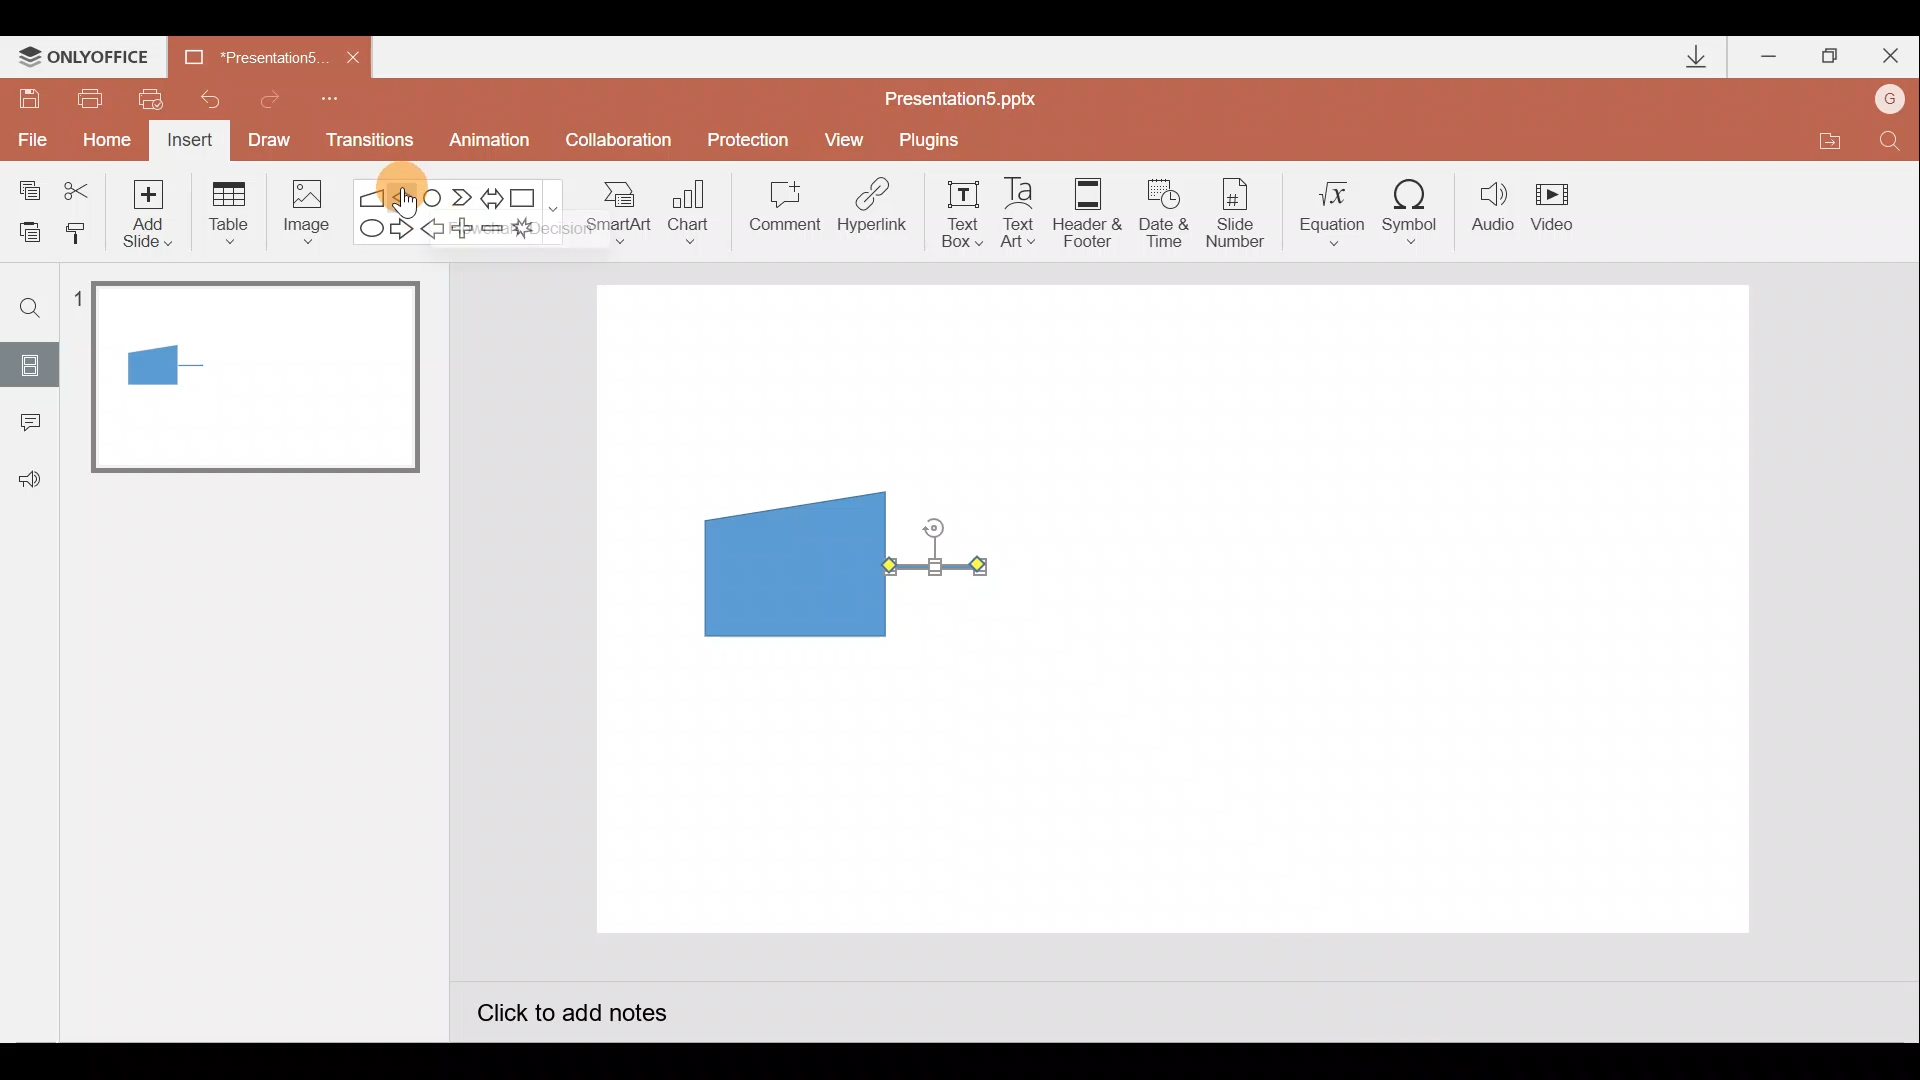  Describe the element at coordinates (301, 211) in the screenshot. I see `Image` at that location.